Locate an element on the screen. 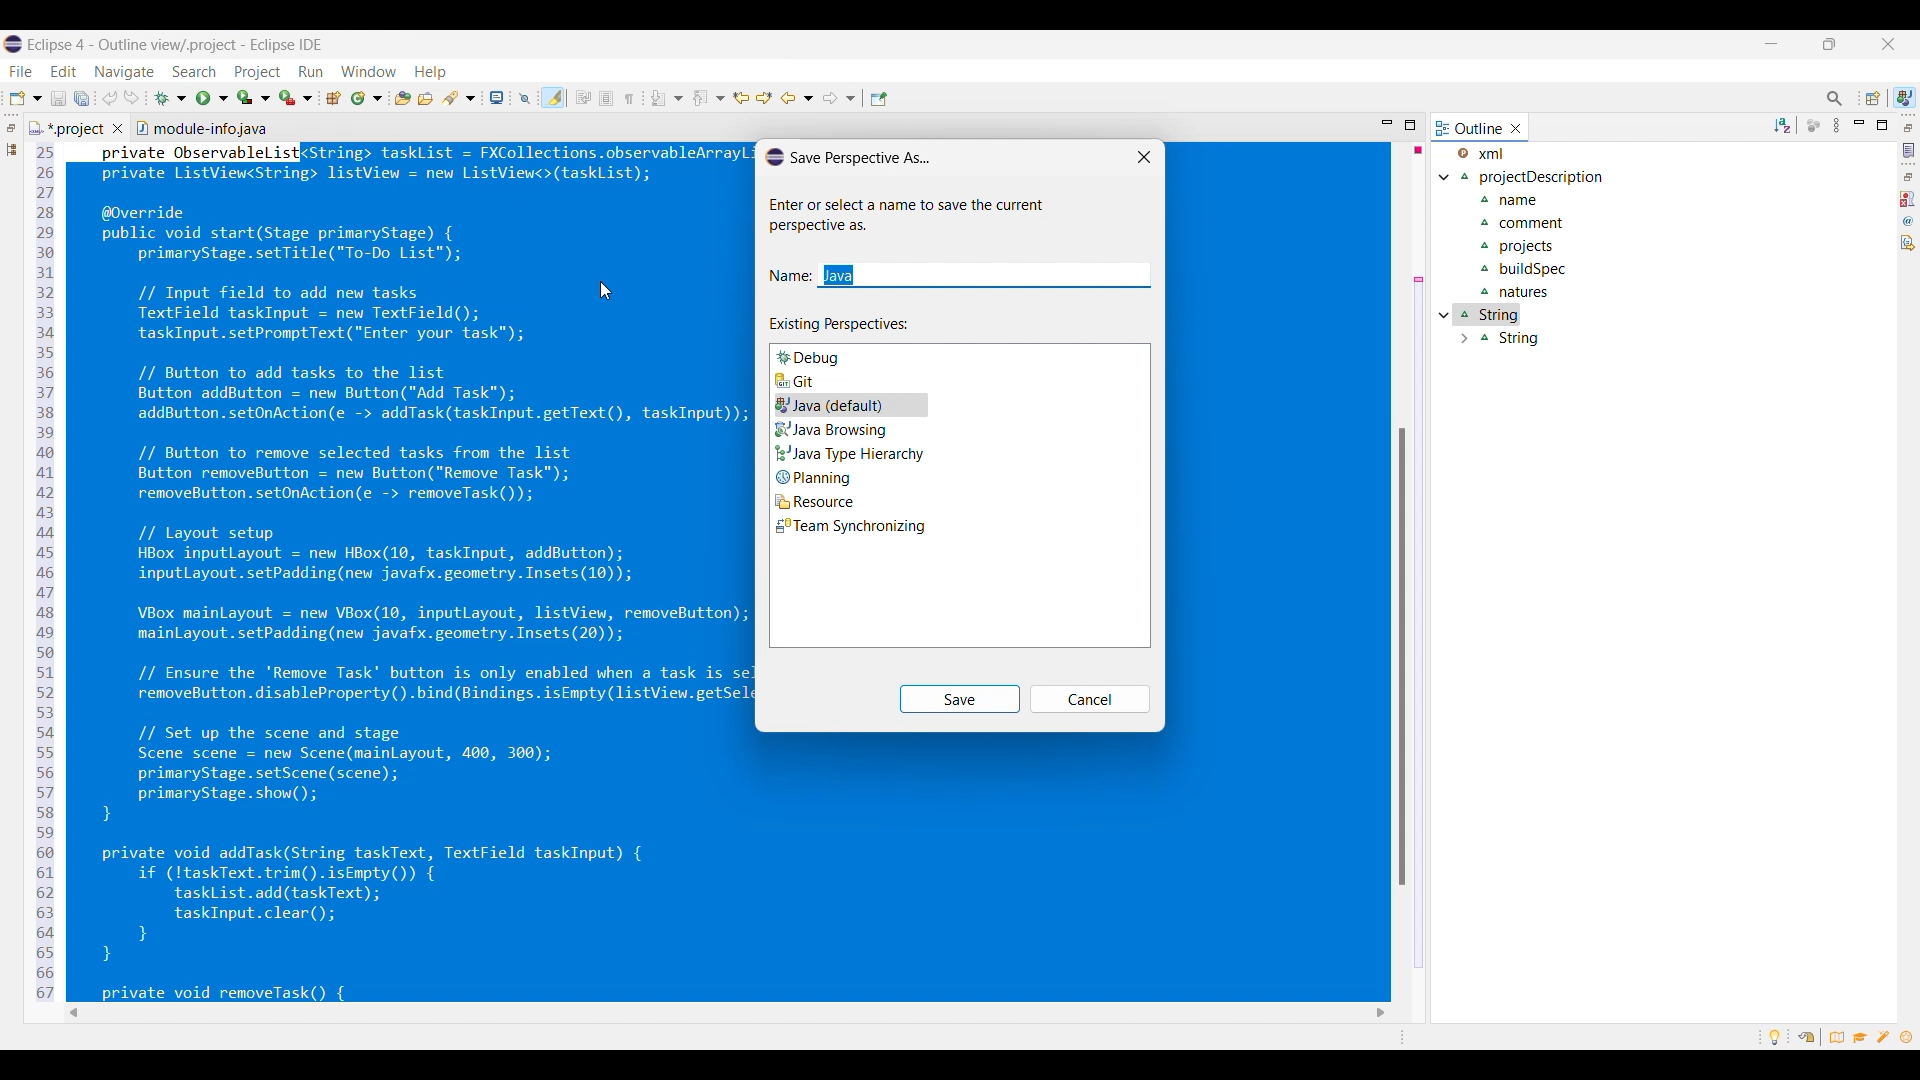  Close window is located at coordinates (1144, 157).